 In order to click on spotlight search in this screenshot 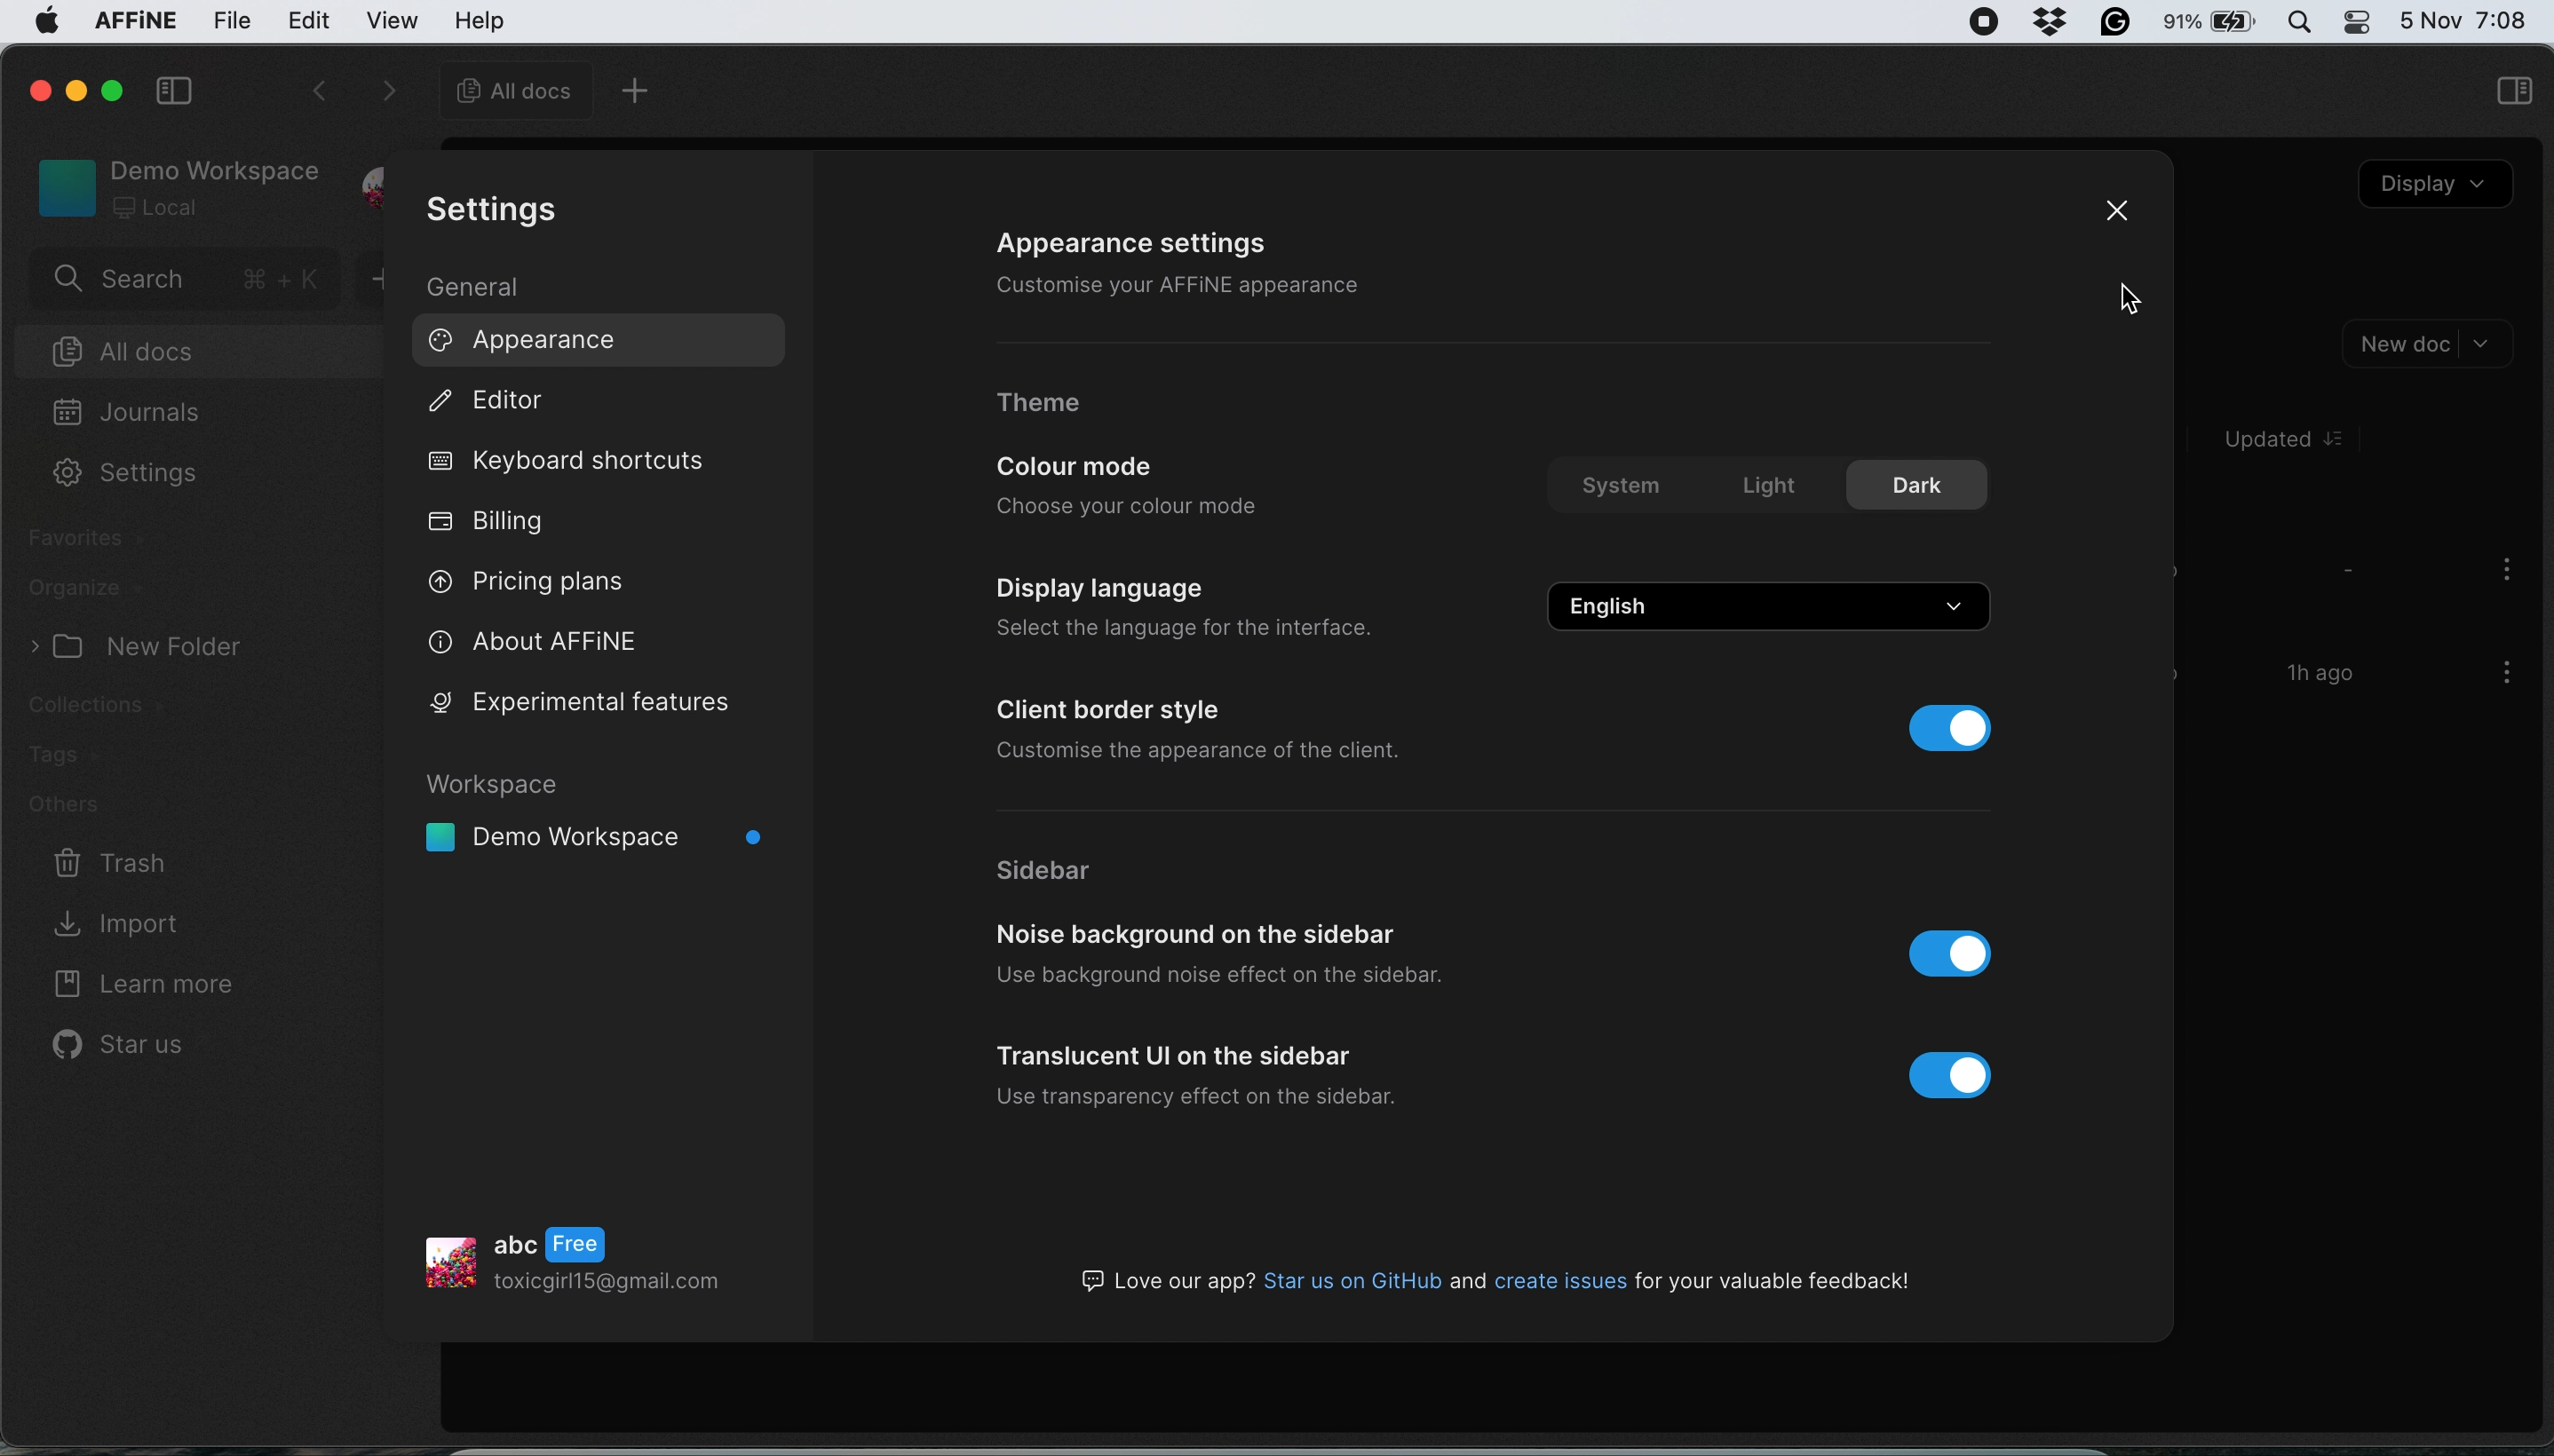, I will do `click(2304, 22)`.